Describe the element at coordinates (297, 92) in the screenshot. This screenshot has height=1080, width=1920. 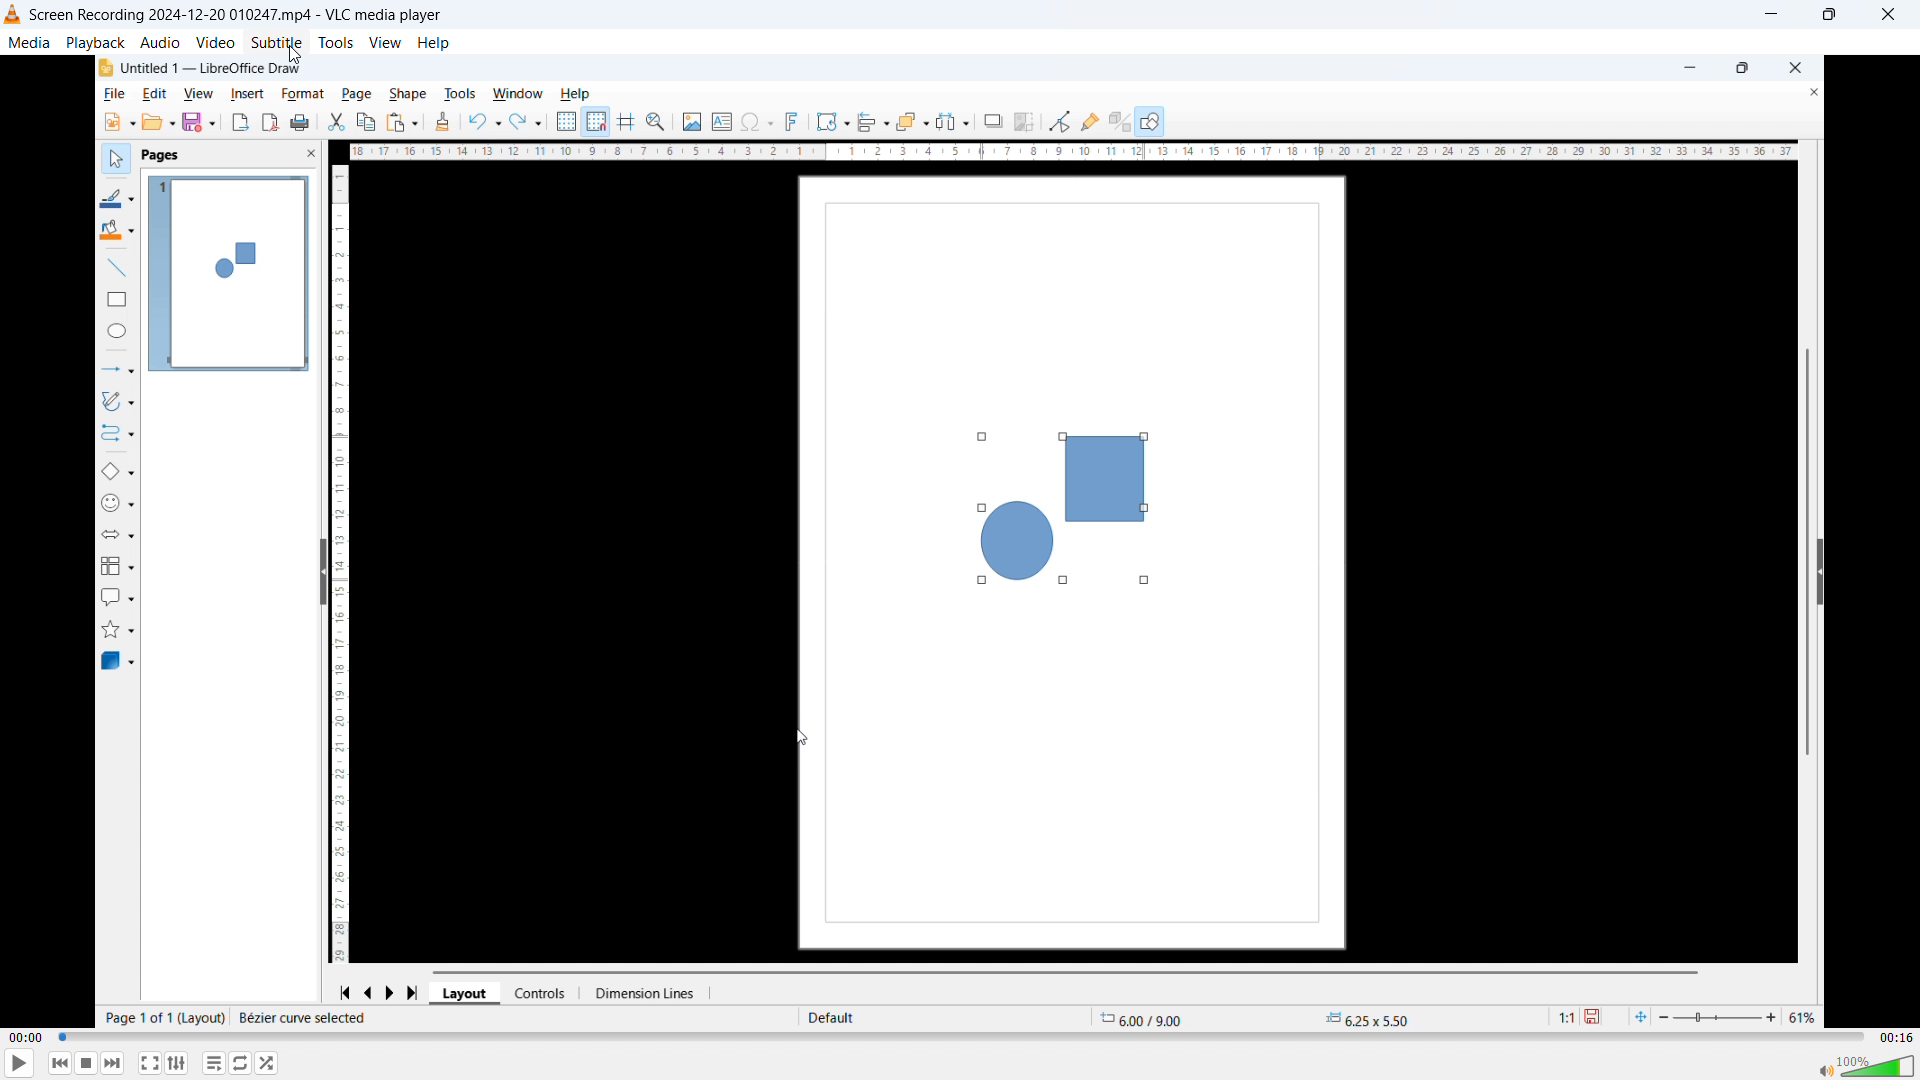
I see `format` at that location.